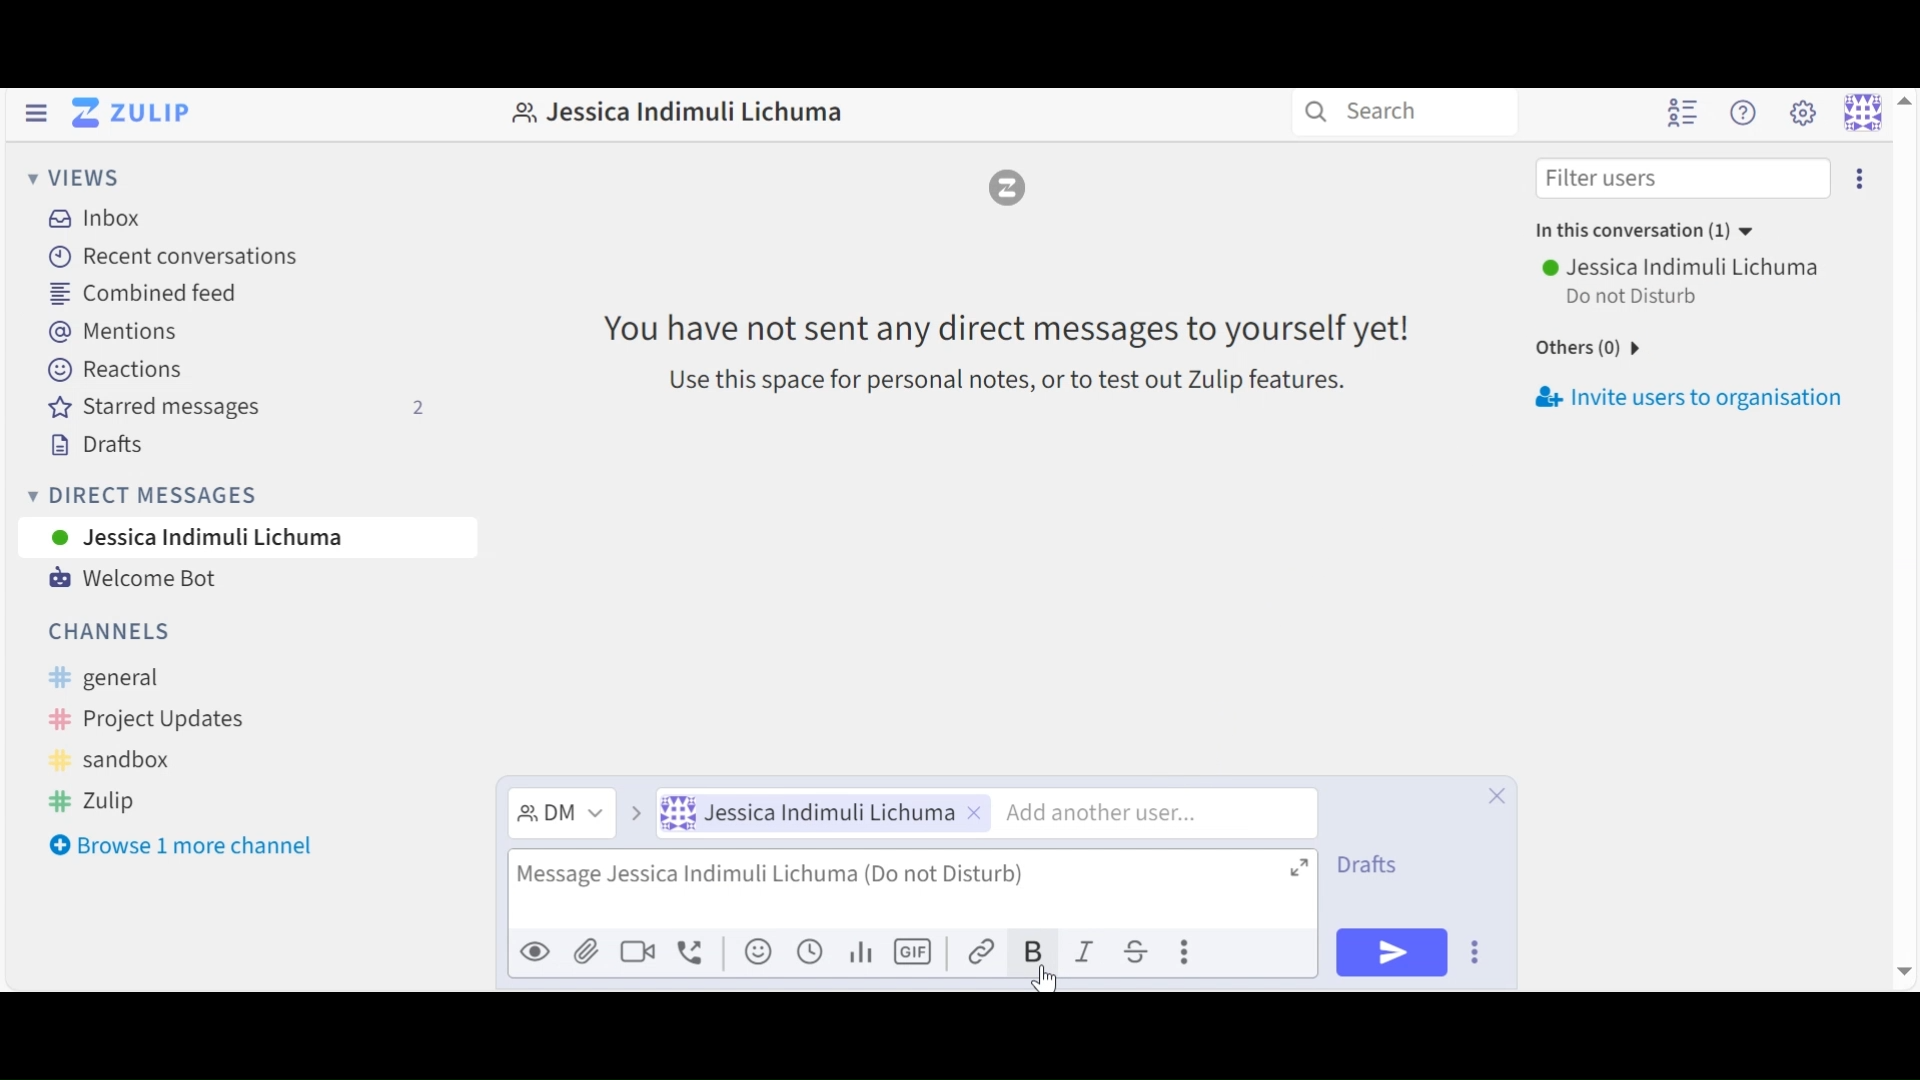 The height and width of the screenshot is (1080, 1920). I want to click on Add emoji, so click(755, 951).